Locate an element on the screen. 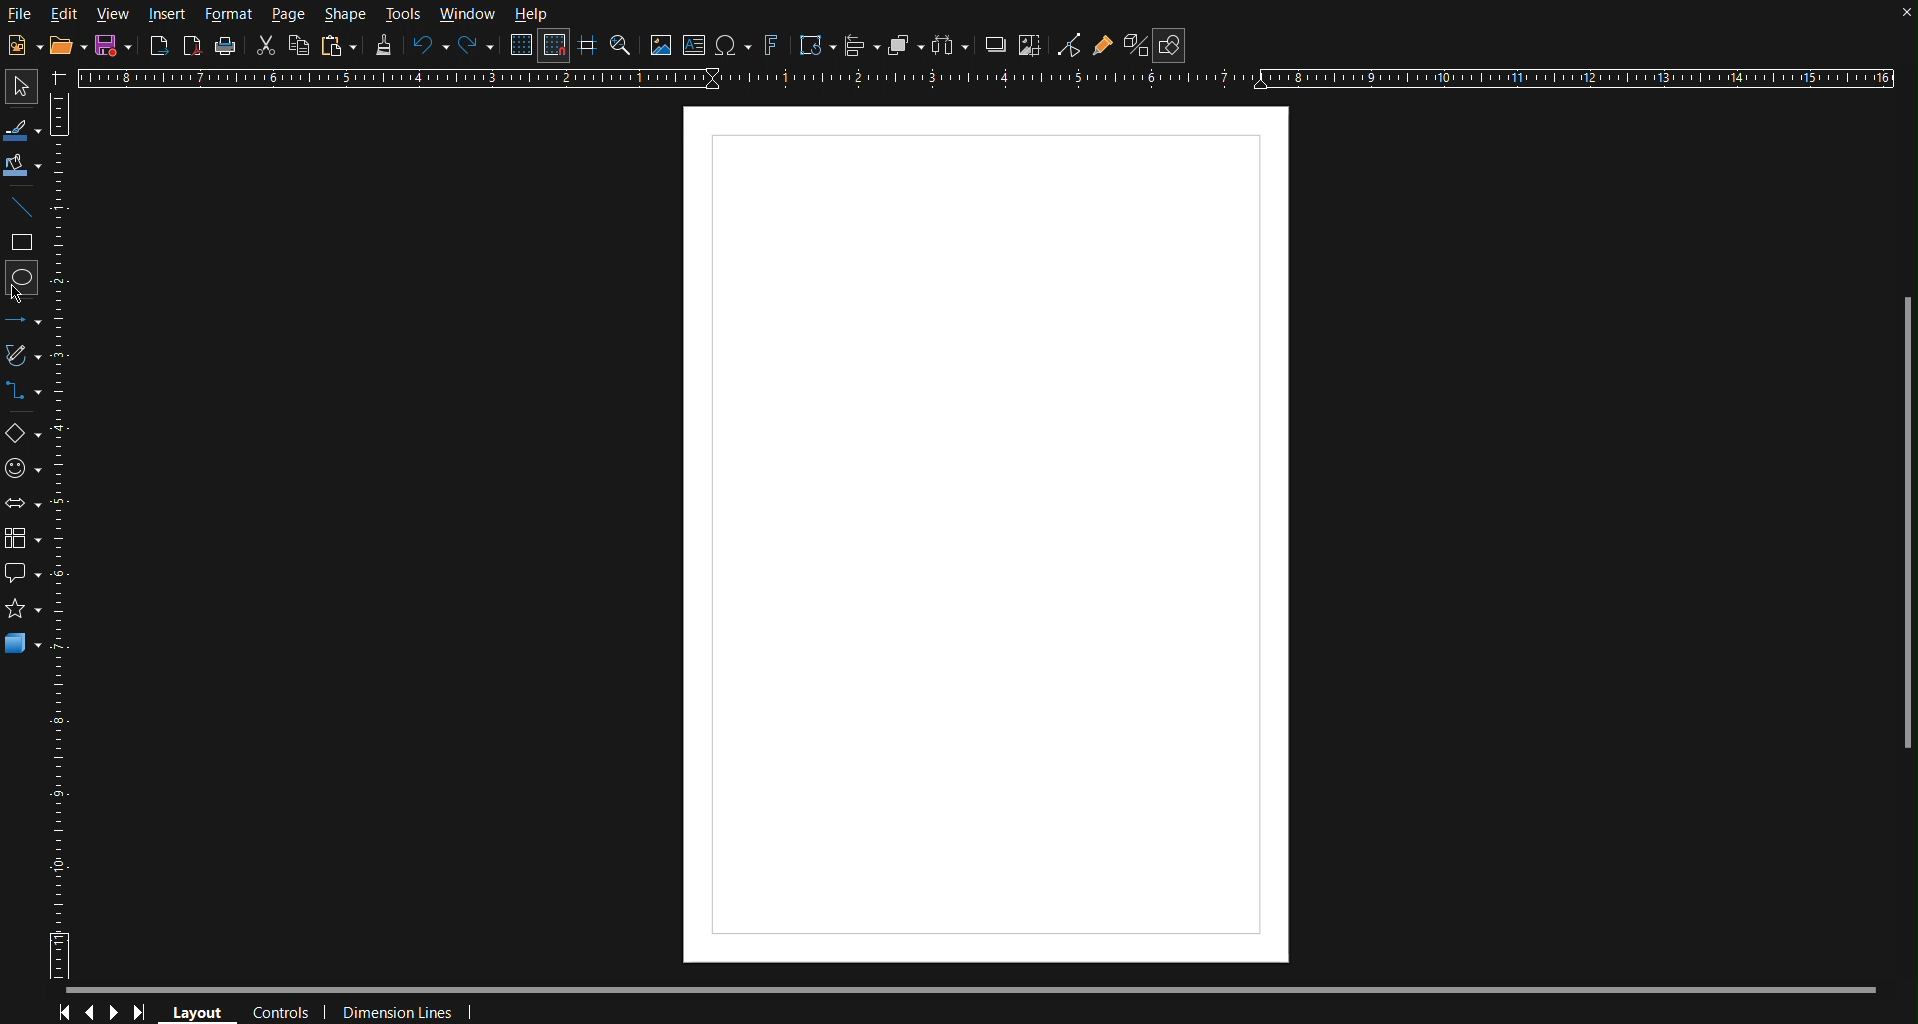 This screenshot has height=1024, width=1918. Line Color is located at coordinates (26, 128).